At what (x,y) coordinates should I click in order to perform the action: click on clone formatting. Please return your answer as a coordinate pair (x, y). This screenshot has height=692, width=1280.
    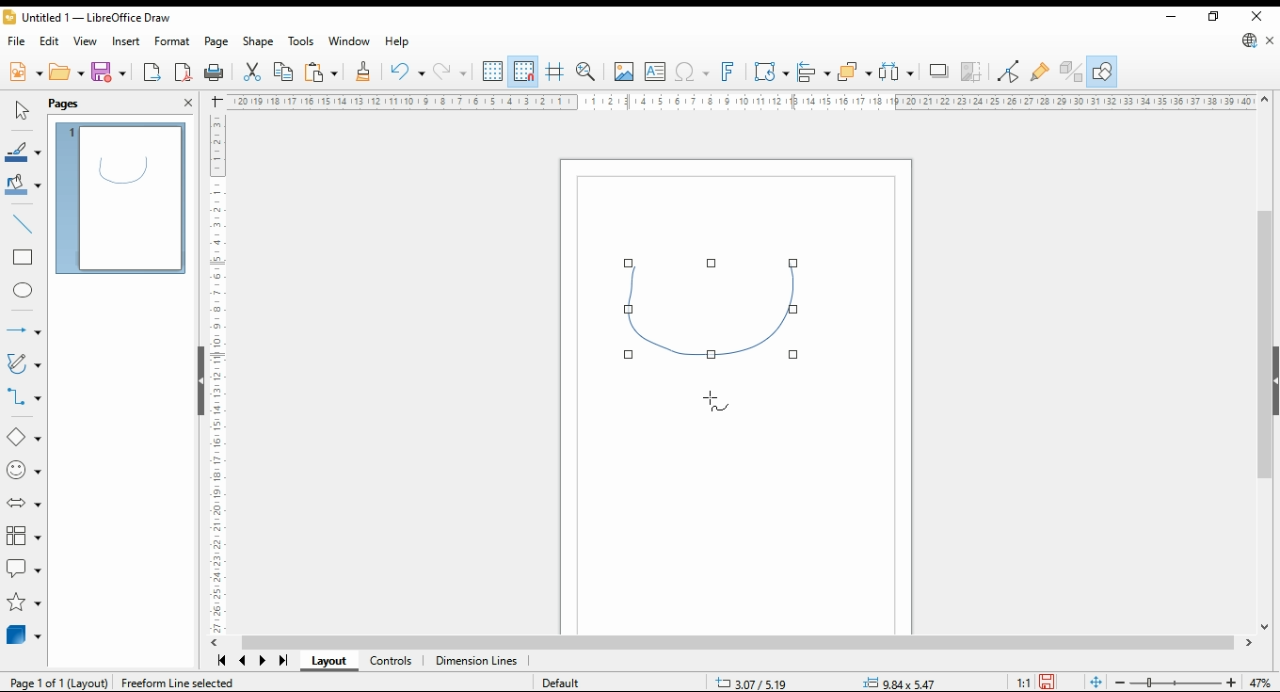
    Looking at the image, I should click on (366, 73).